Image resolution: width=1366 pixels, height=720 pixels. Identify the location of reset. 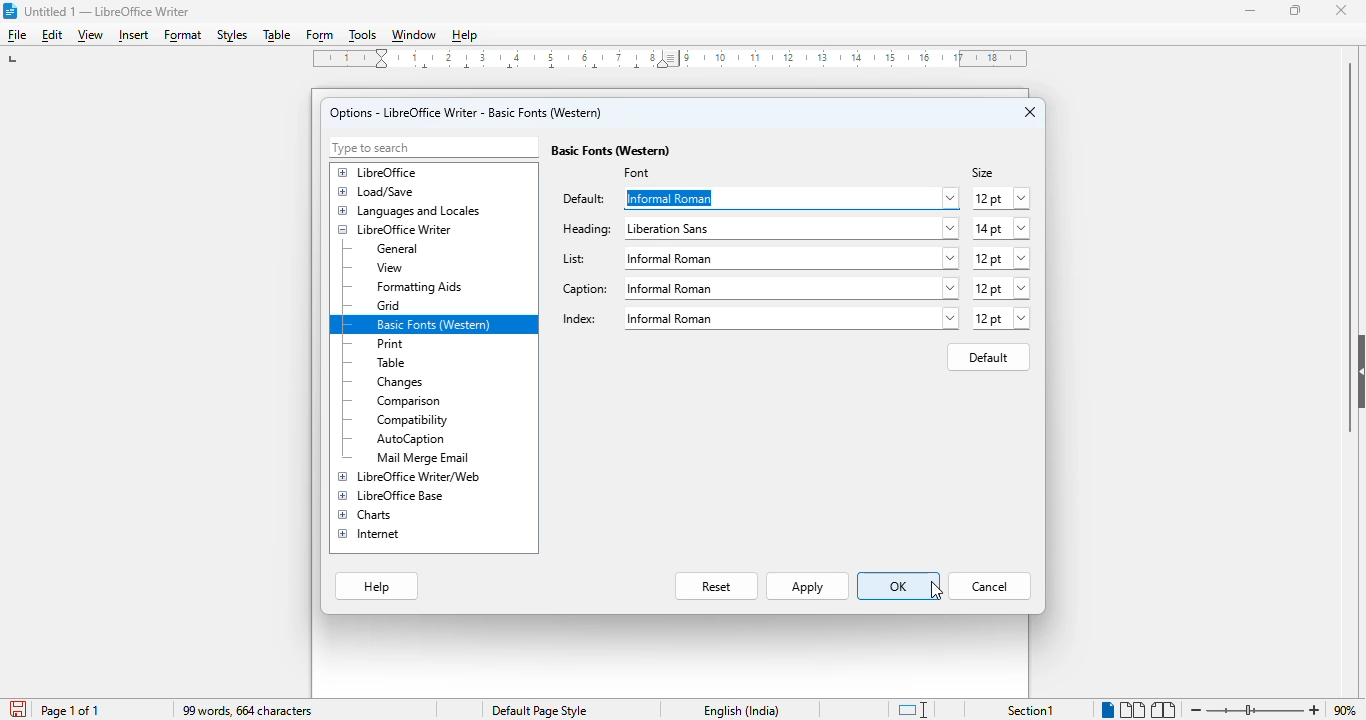
(718, 586).